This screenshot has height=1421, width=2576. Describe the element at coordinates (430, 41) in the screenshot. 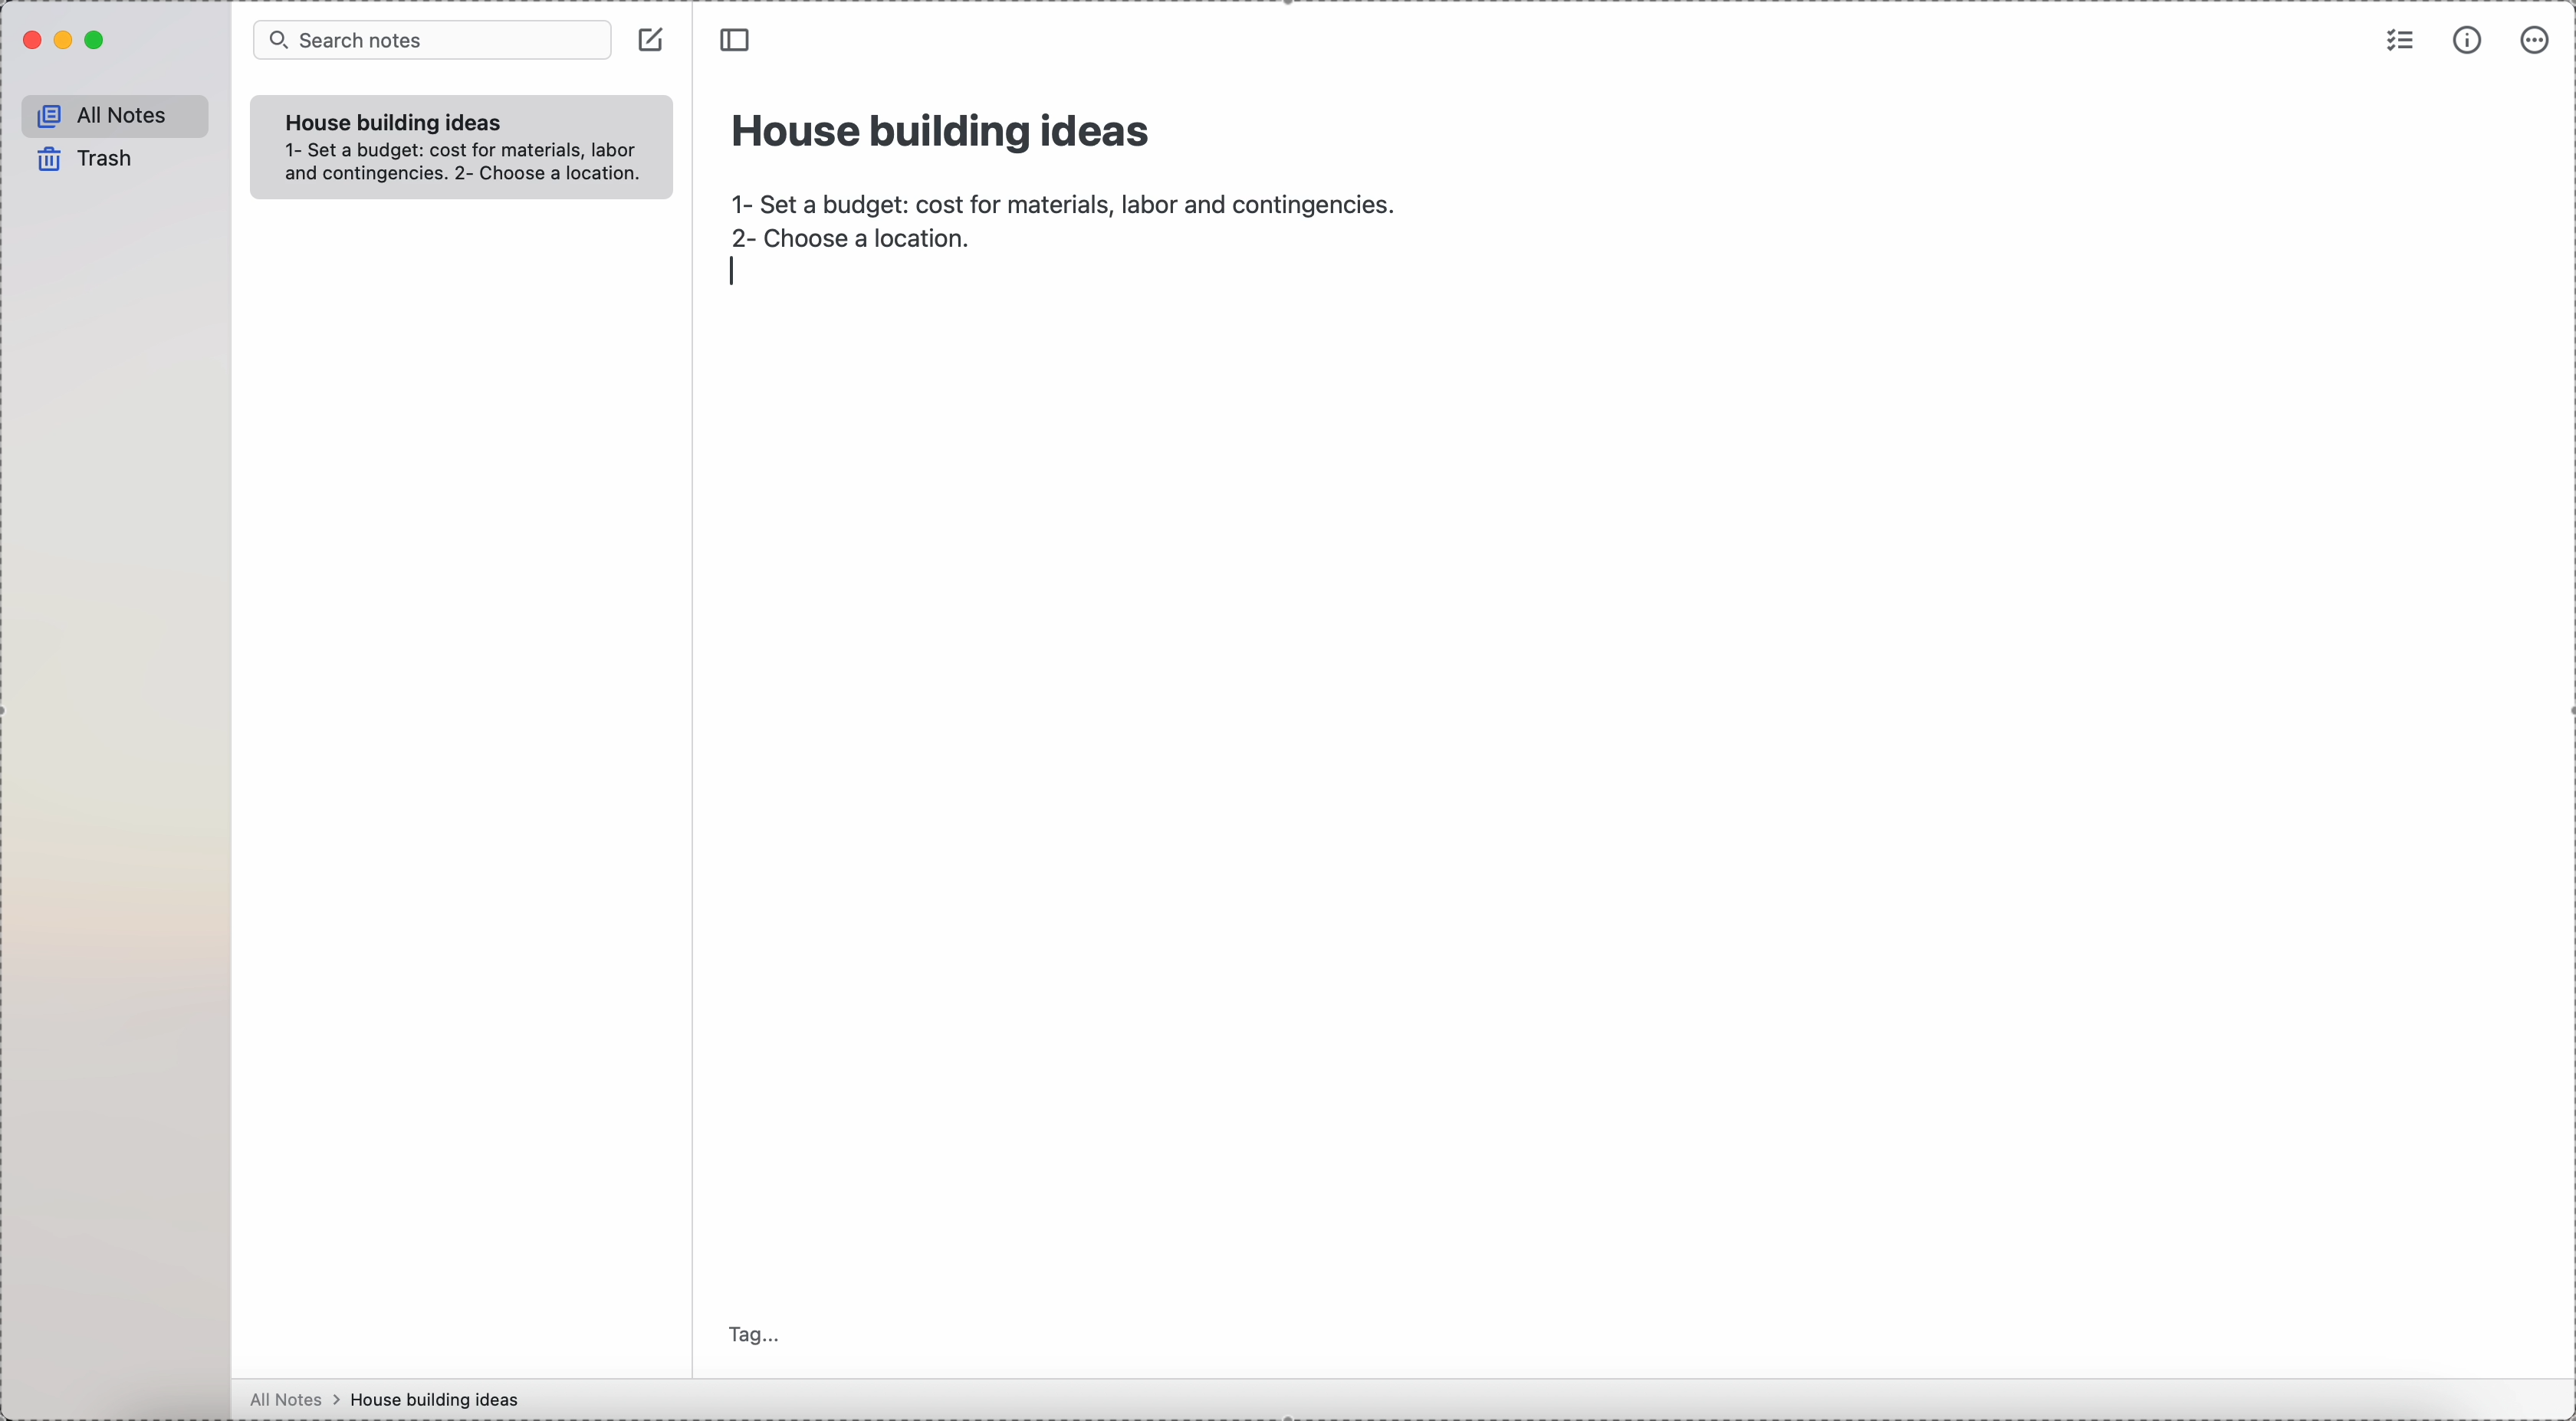

I see `search bar` at that location.